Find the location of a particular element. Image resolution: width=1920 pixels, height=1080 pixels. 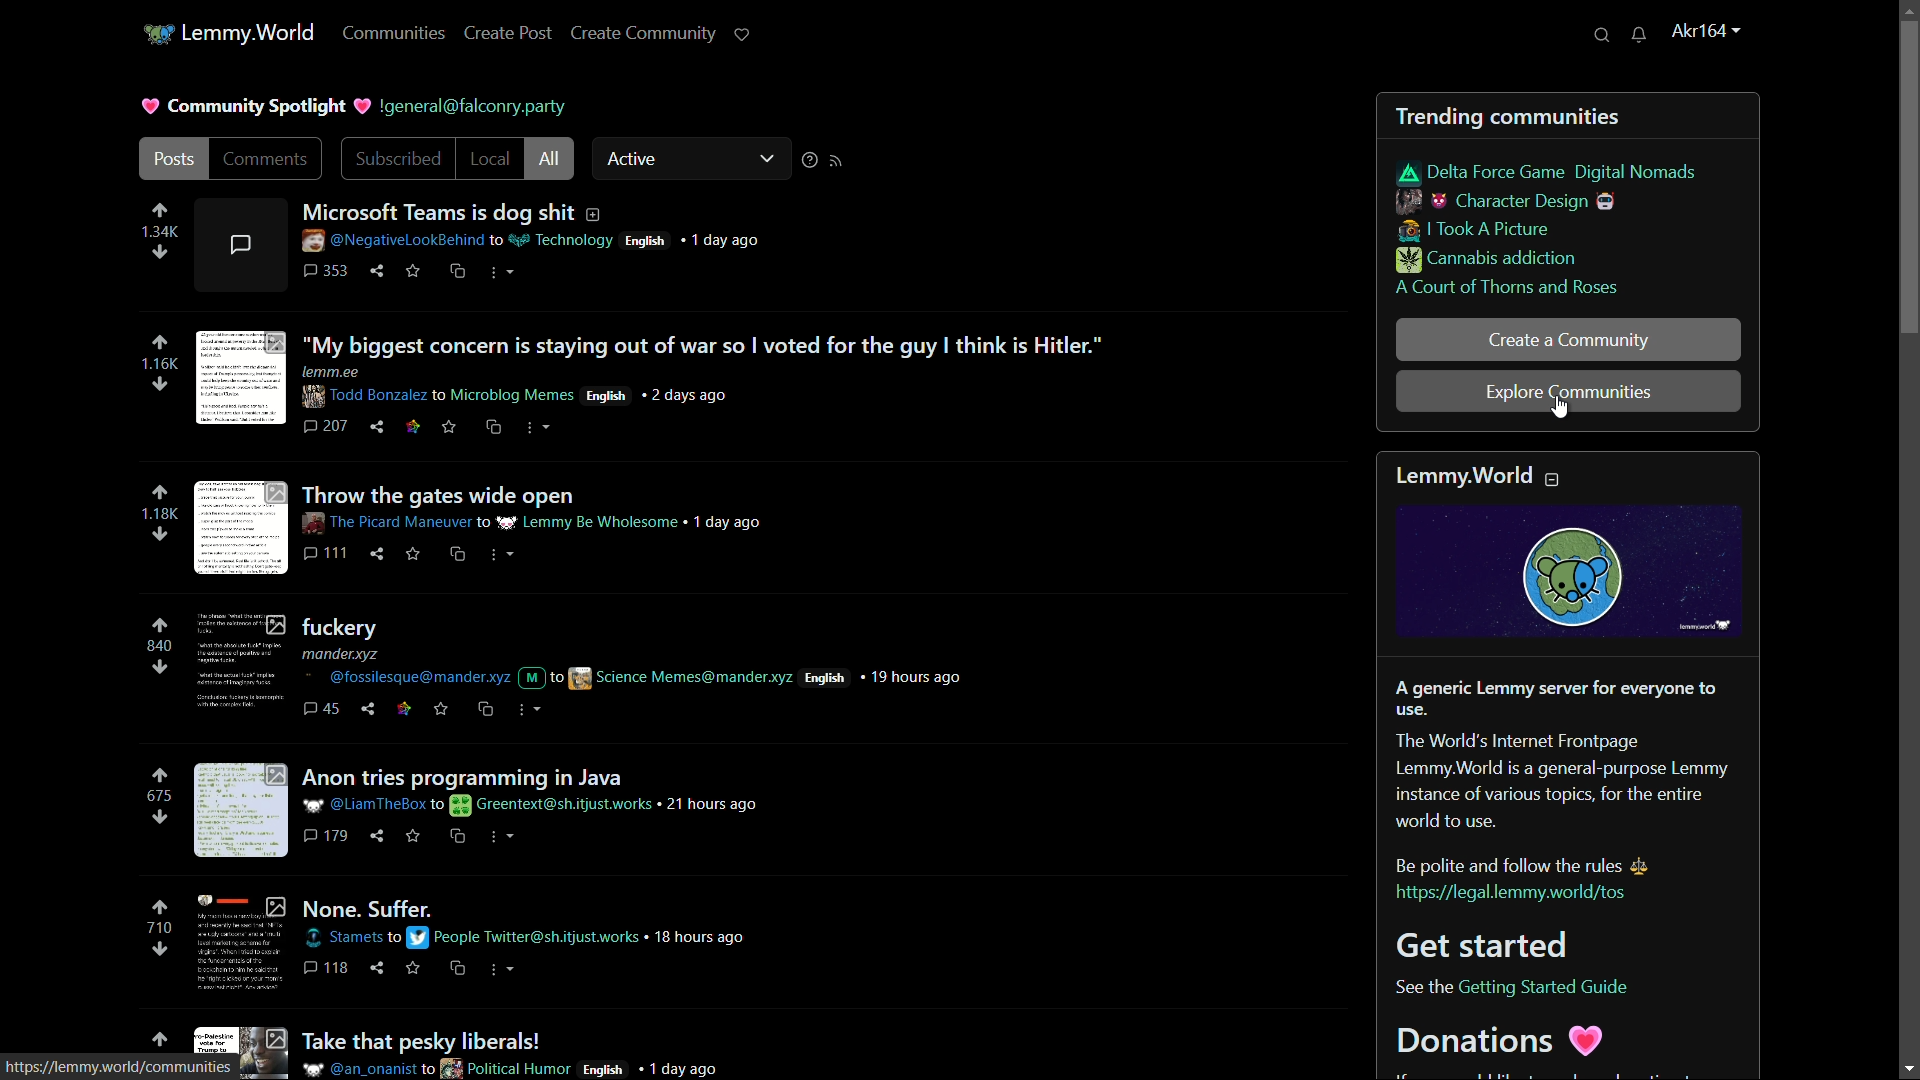

downvote is located at coordinates (161, 666).